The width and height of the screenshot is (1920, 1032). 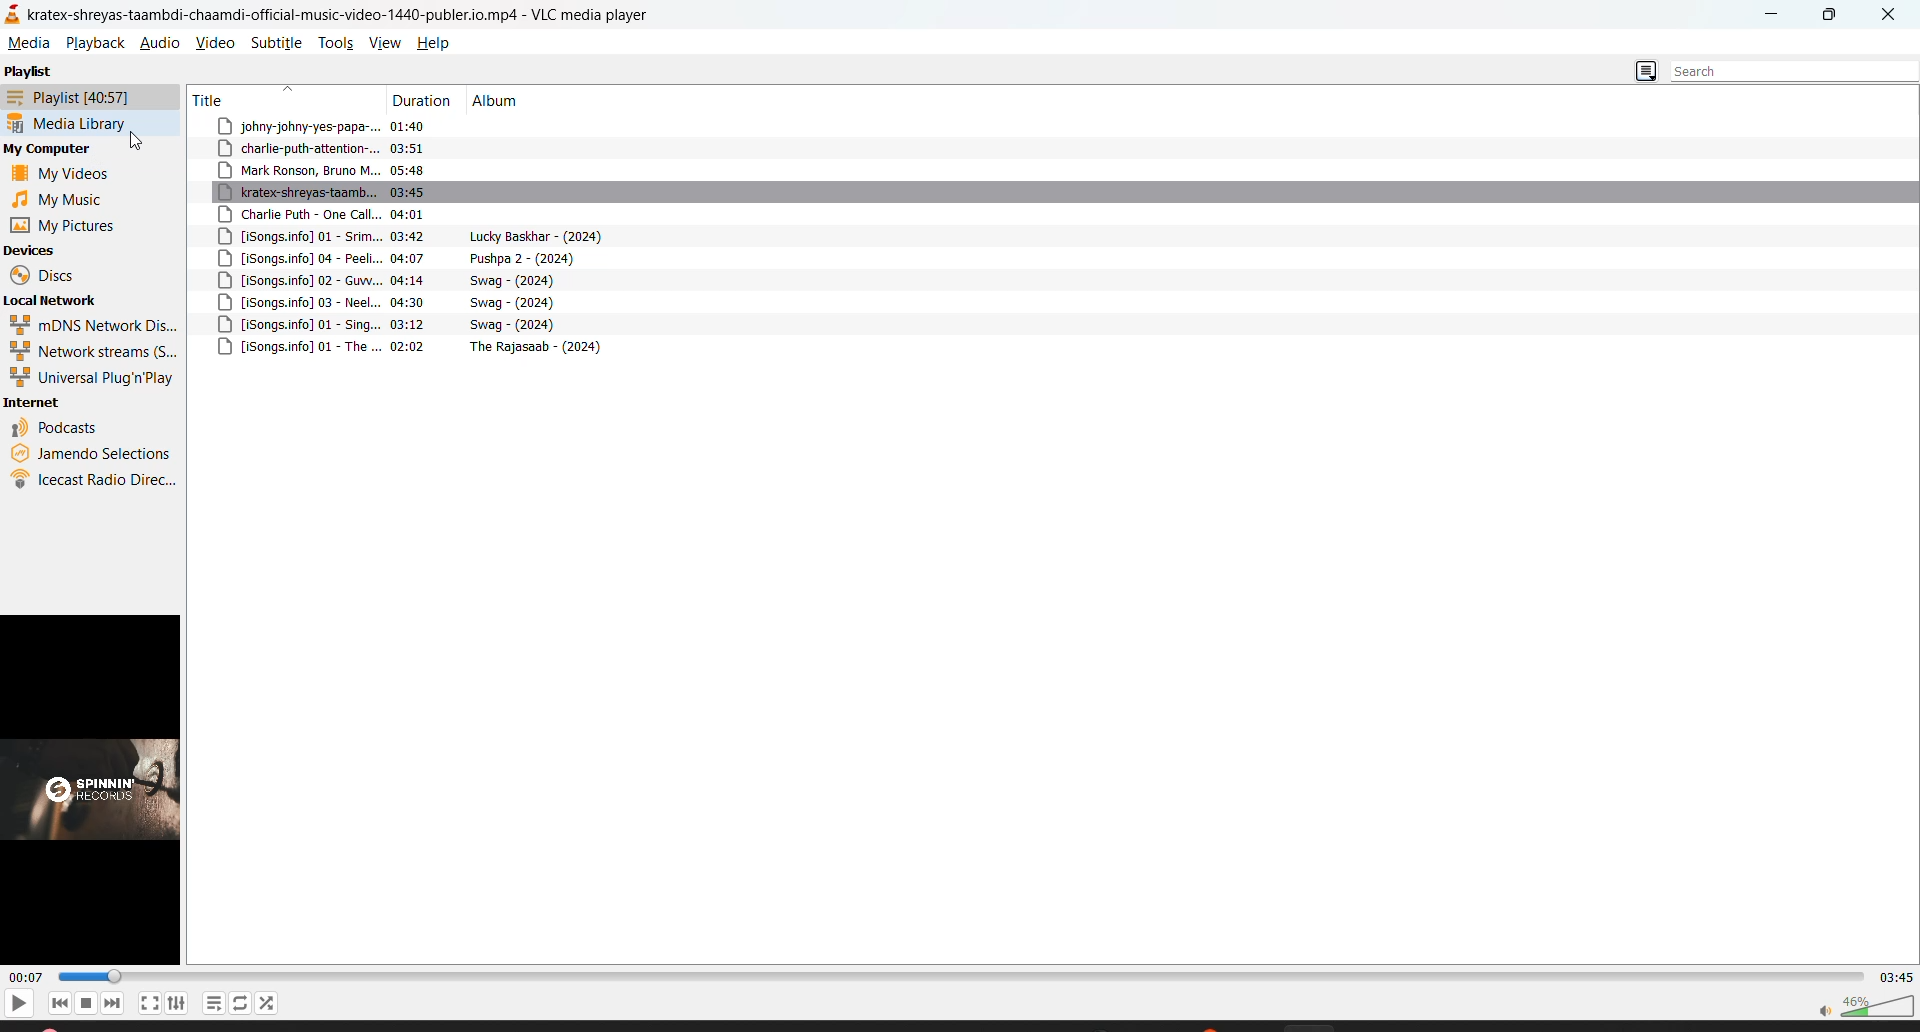 What do you see at coordinates (115, 1002) in the screenshot?
I see `next` at bounding box center [115, 1002].